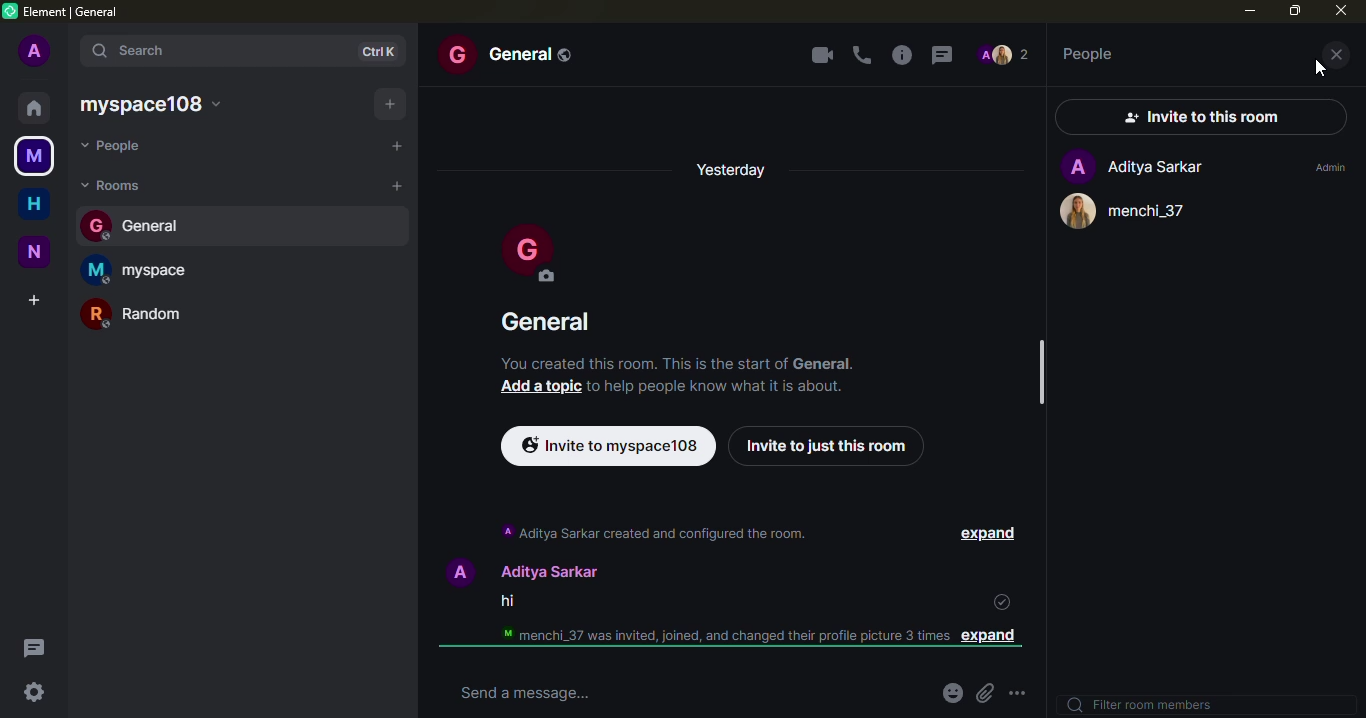  Describe the element at coordinates (1295, 12) in the screenshot. I see `maximize` at that location.